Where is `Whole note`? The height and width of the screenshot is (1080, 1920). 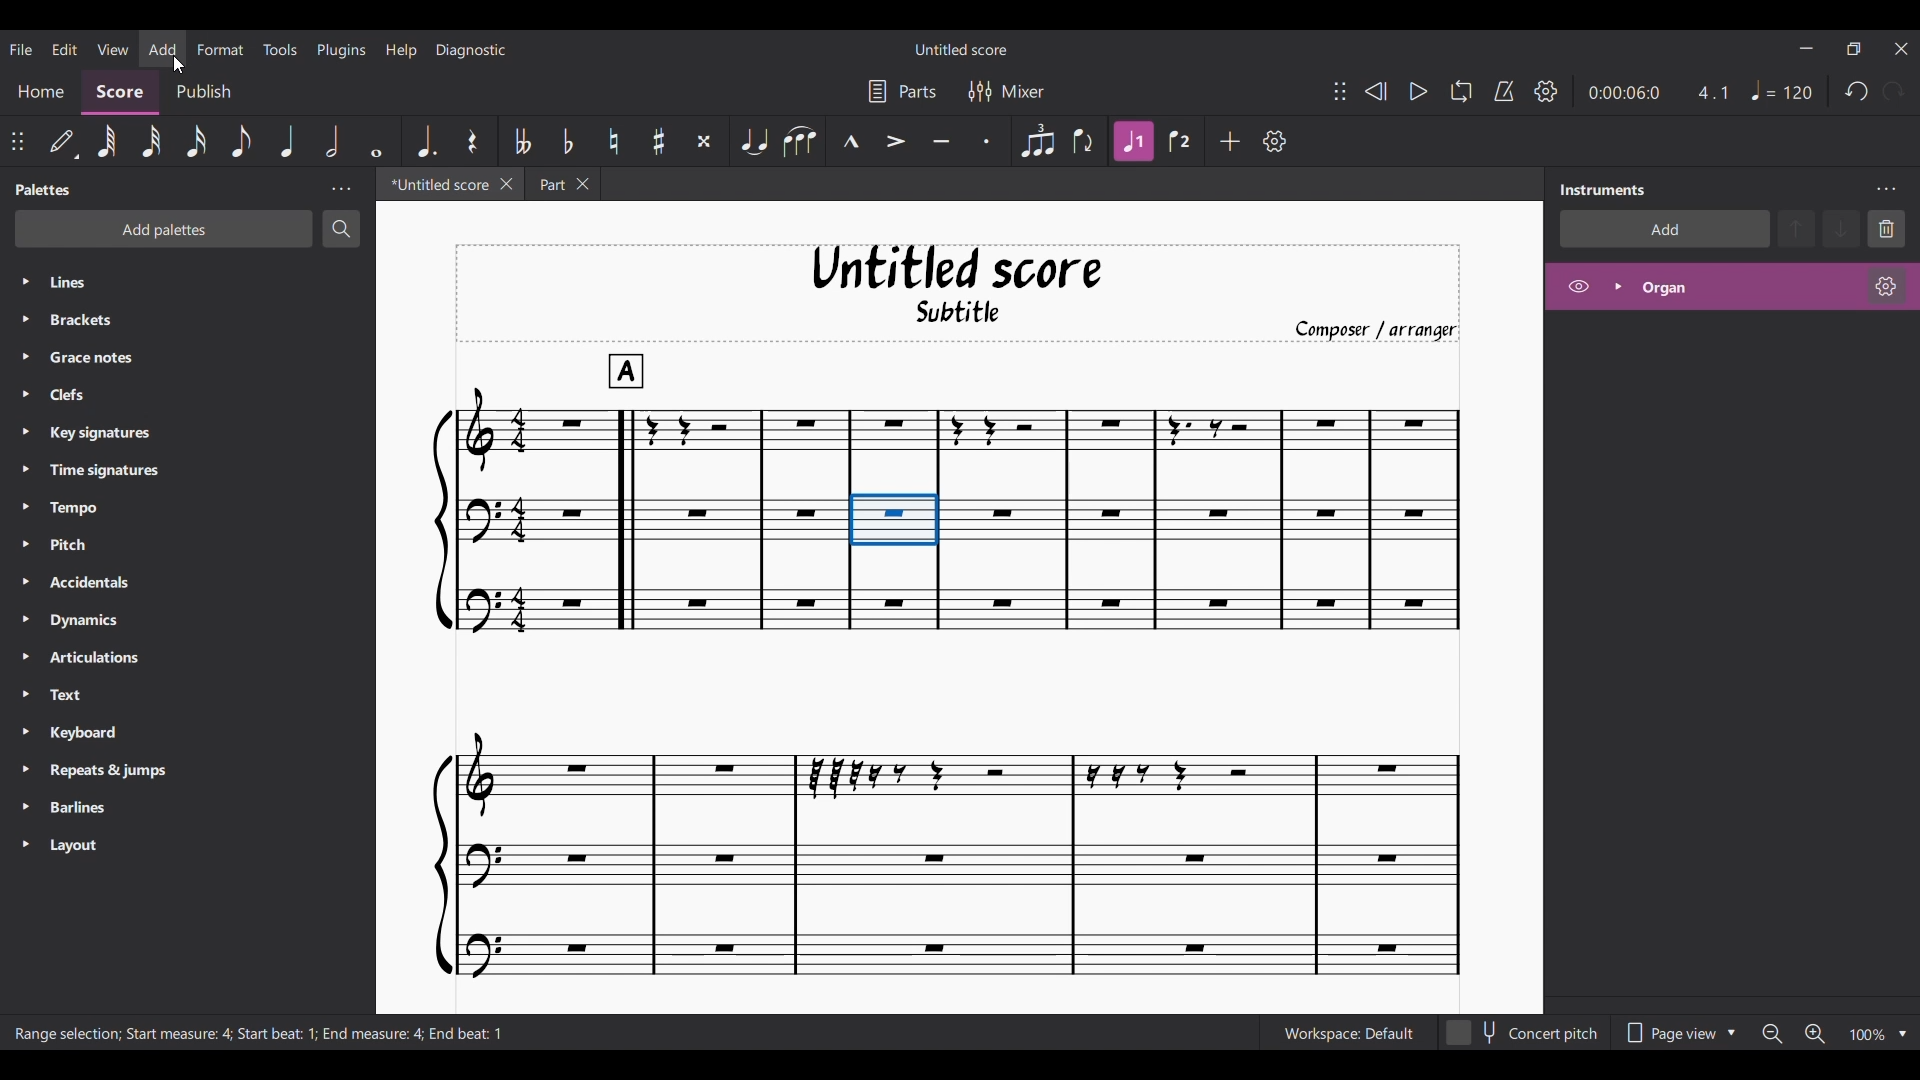
Whole note is located at coordinates (378, 142).